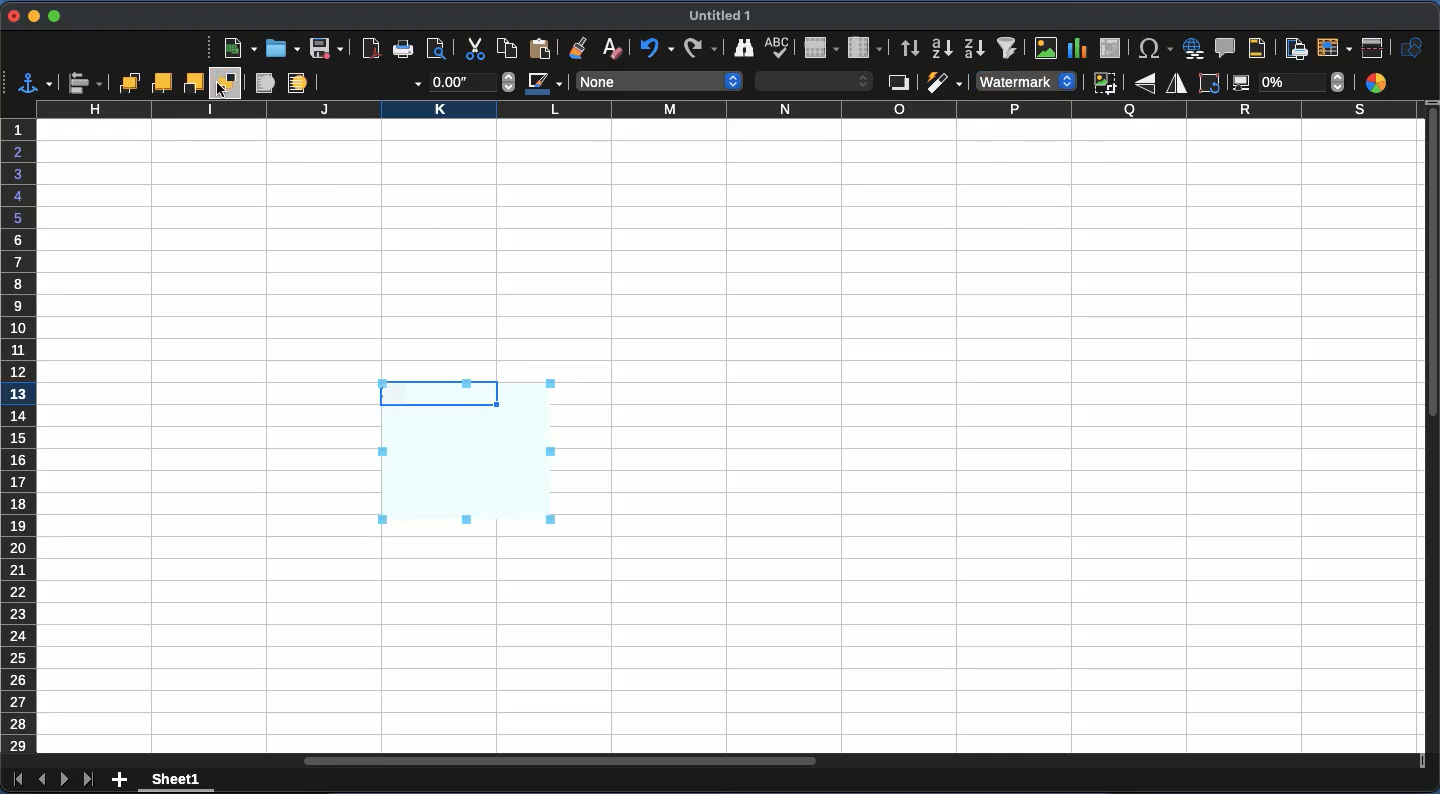 Image resolution: width=1440 pixels, height=794 pixels. Describe the element at coordinates (1288, 84) in the screenshot. I see `transparency` at that location.